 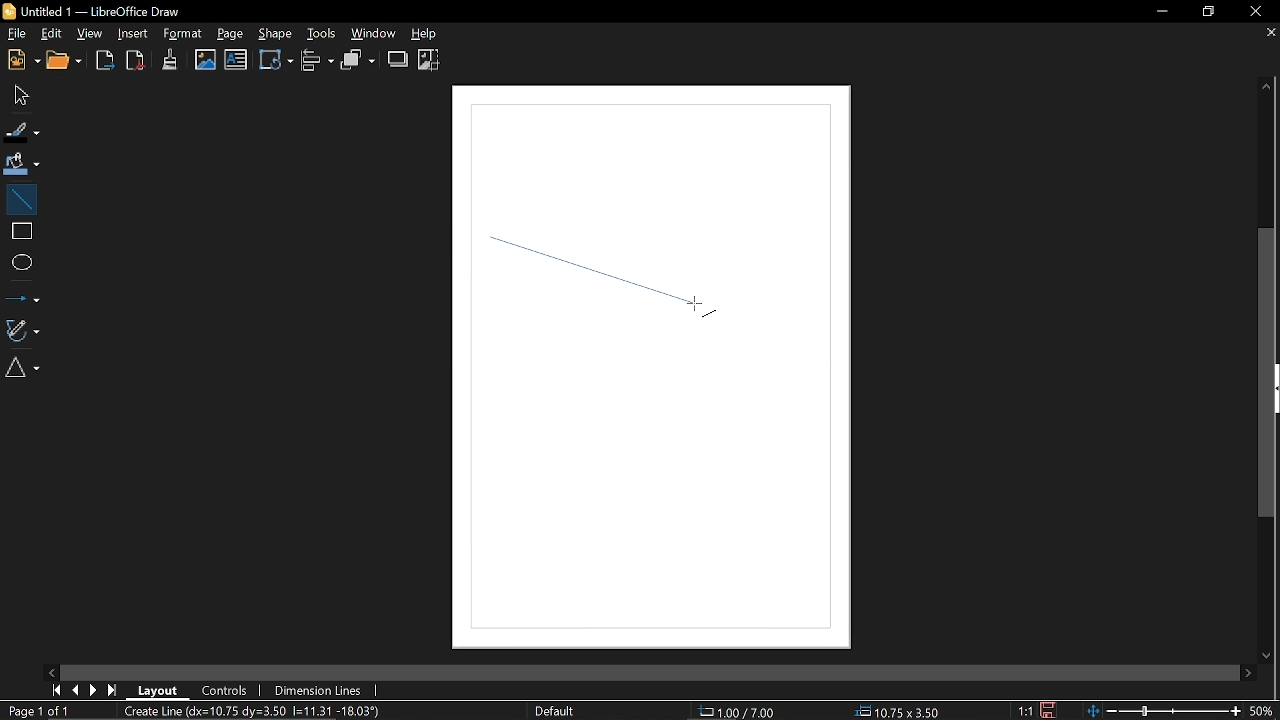 I want to click on Line, so click(x=20, y=197).